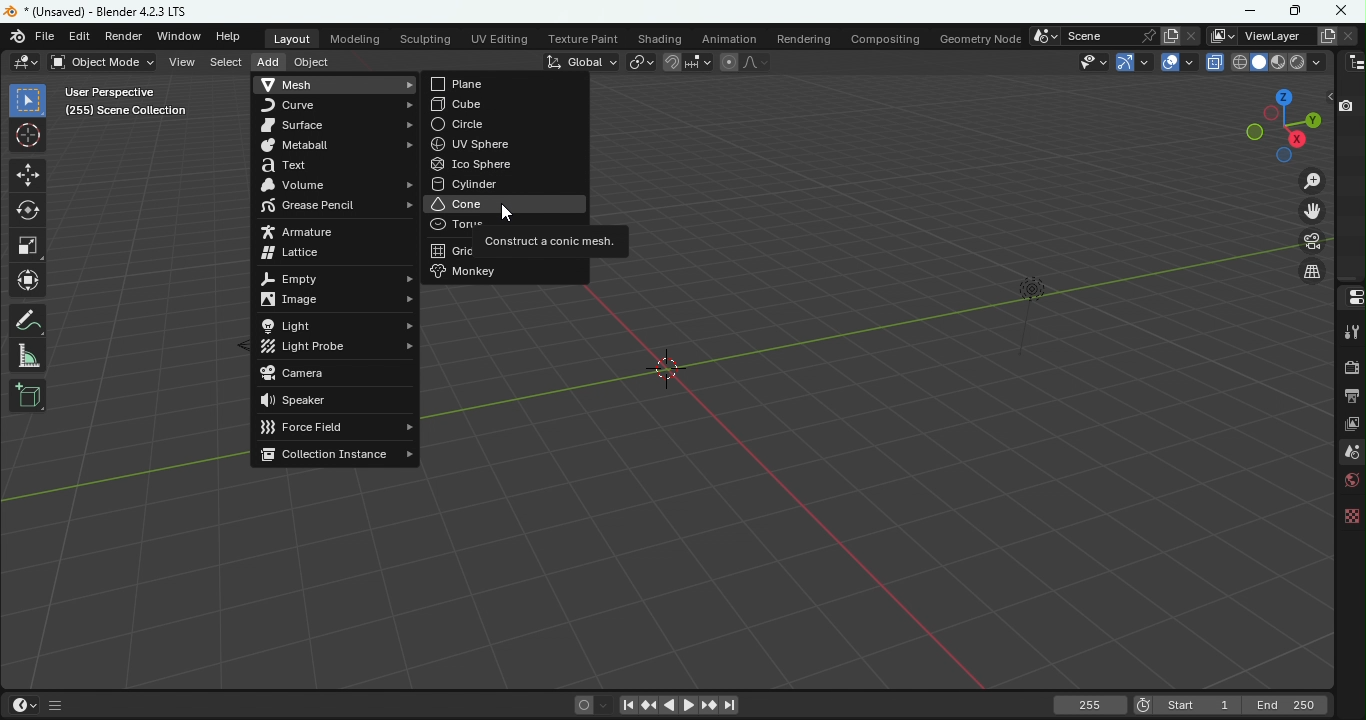  I want to click on Empty, so click(338, 278).